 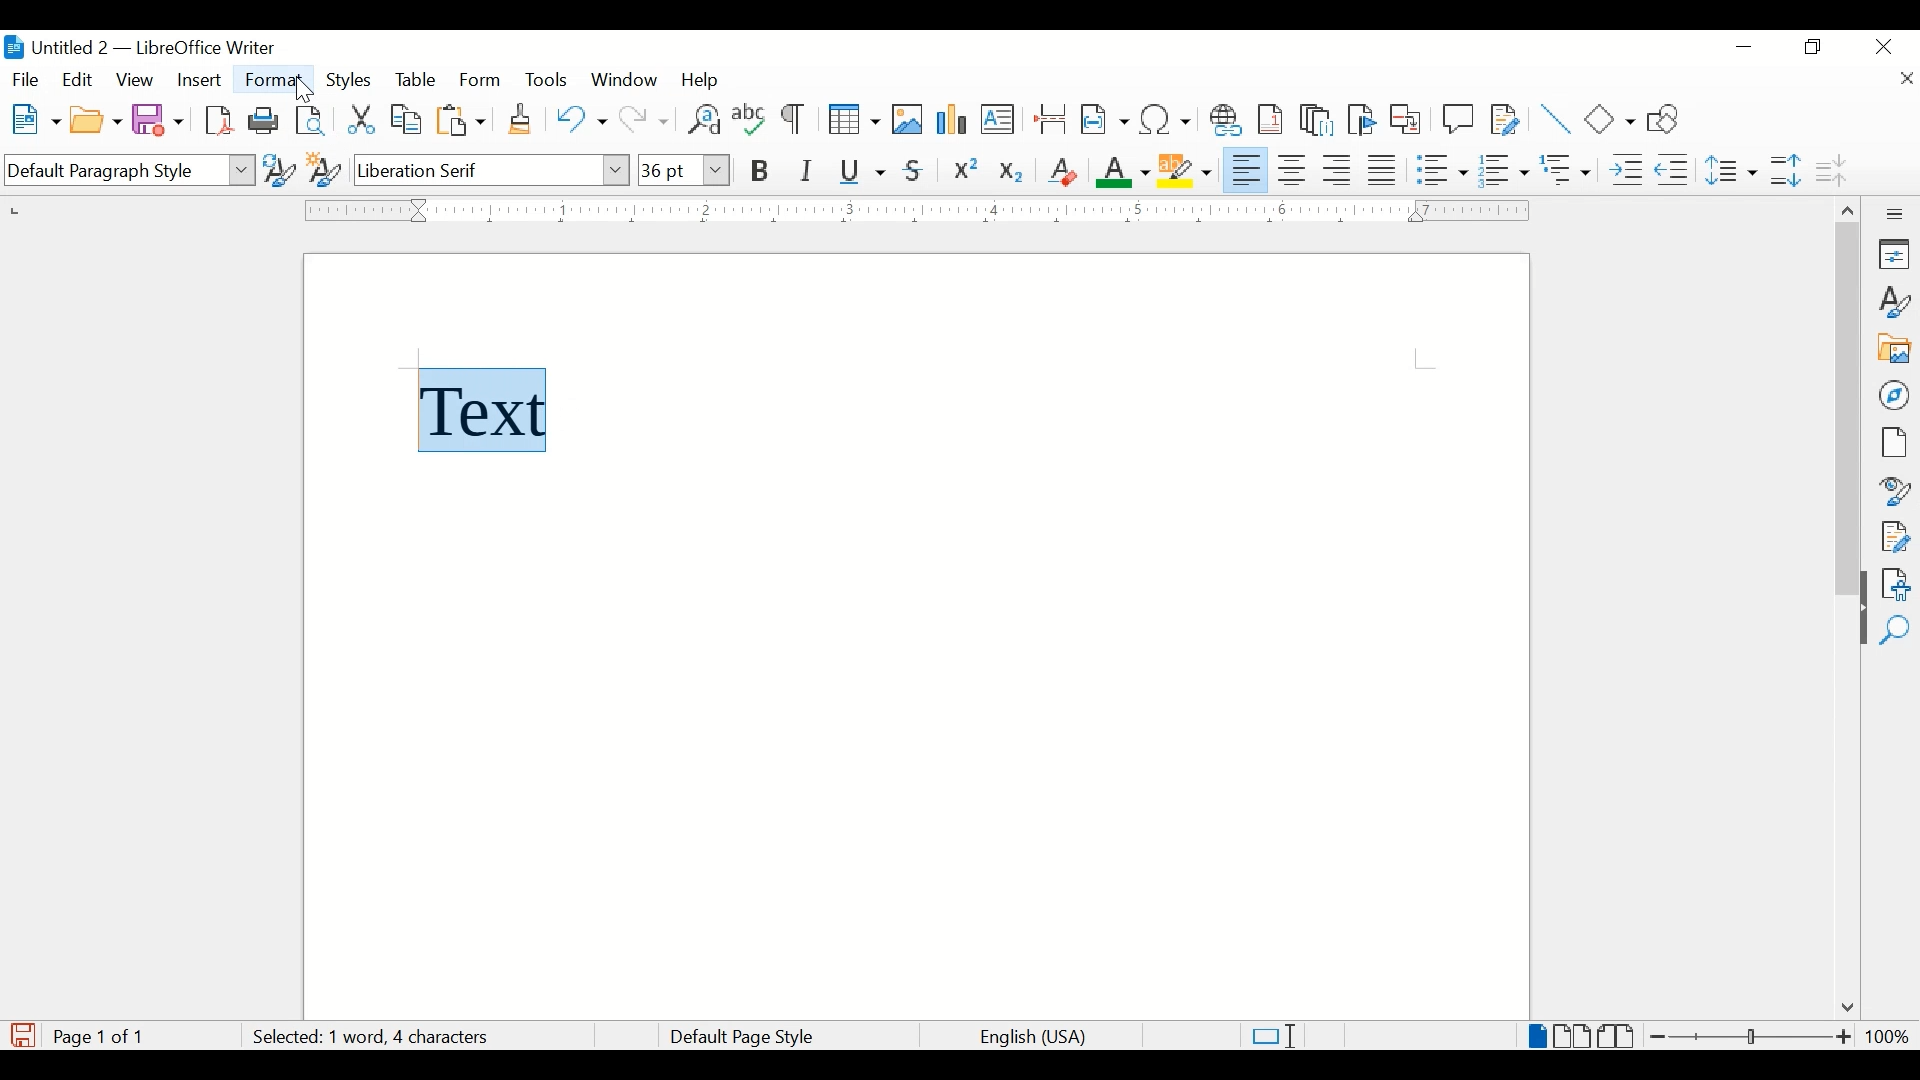 I want to click on scroll box, so click(x=1848, y=412).